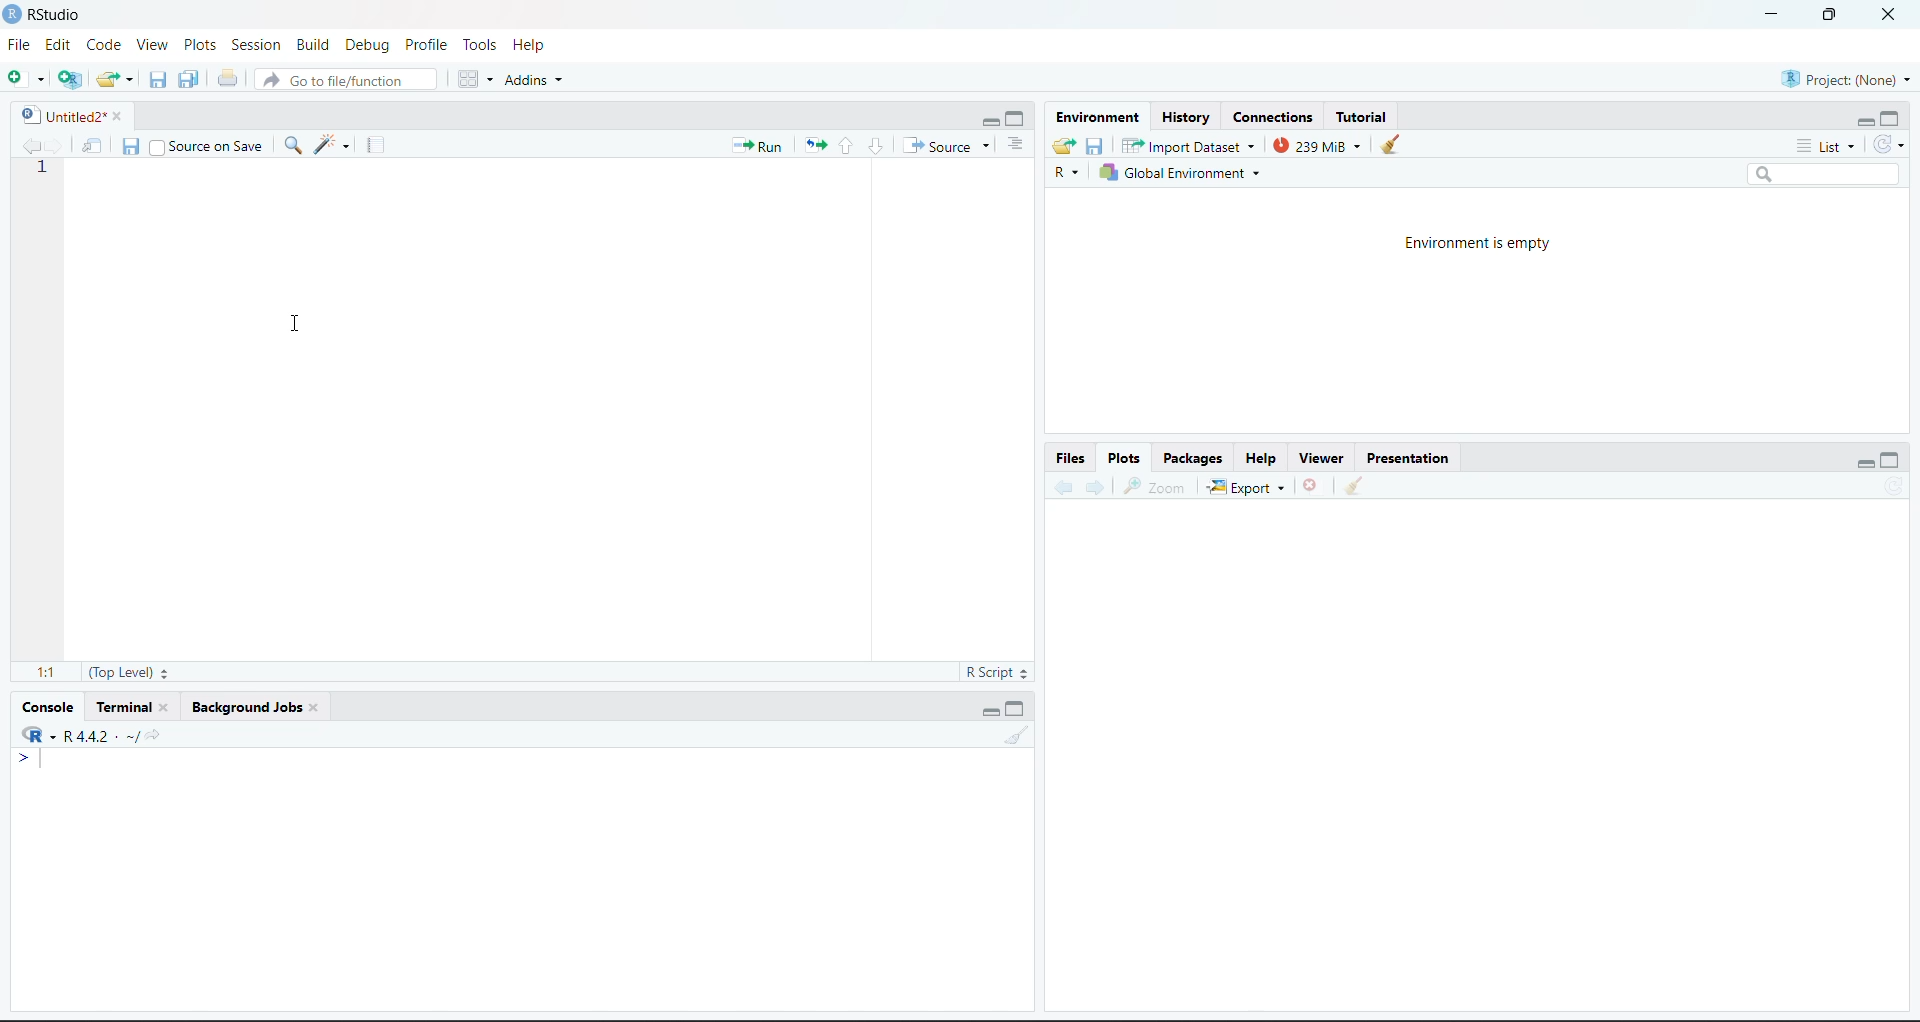  Describe the element at coordinates (44, 166) in the screenshot. I see `1` at that location.